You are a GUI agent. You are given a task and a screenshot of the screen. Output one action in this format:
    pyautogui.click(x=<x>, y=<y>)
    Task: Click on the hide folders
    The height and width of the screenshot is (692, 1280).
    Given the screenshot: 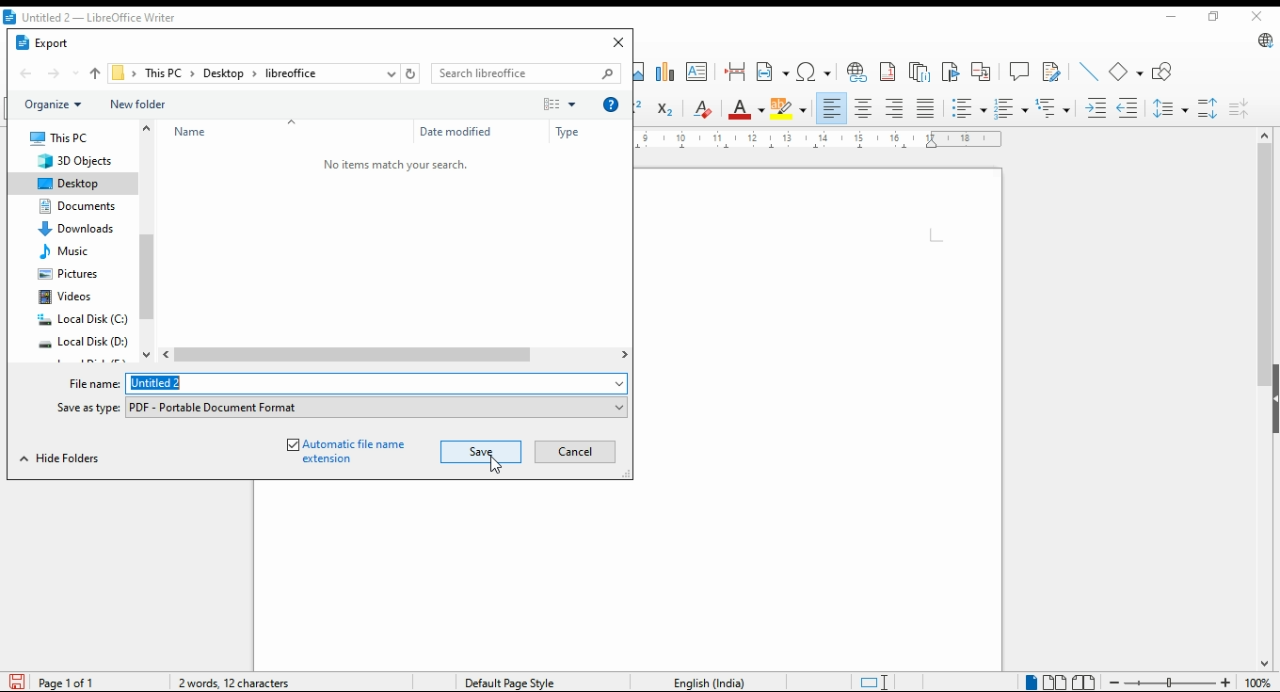 What is the action you would take?
    pyautogui.click(x=62, y=456)
    